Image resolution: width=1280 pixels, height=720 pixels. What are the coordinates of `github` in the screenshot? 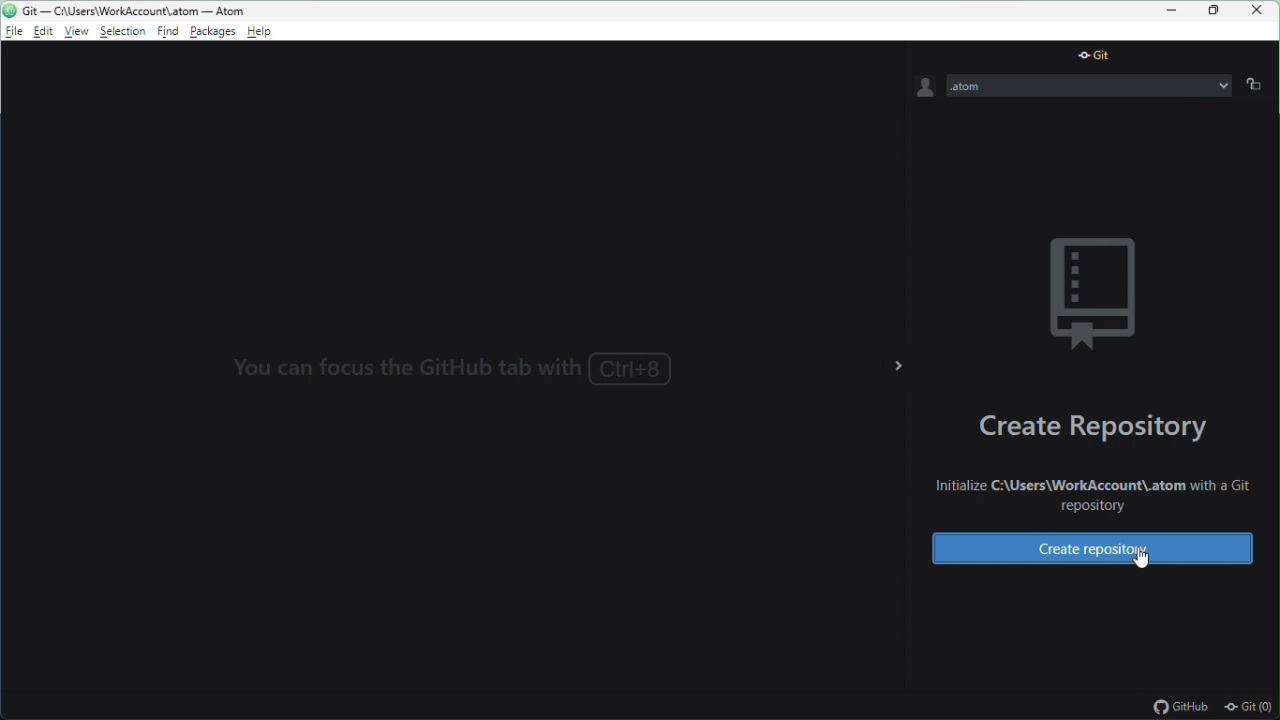 It's located at (1180, 709).